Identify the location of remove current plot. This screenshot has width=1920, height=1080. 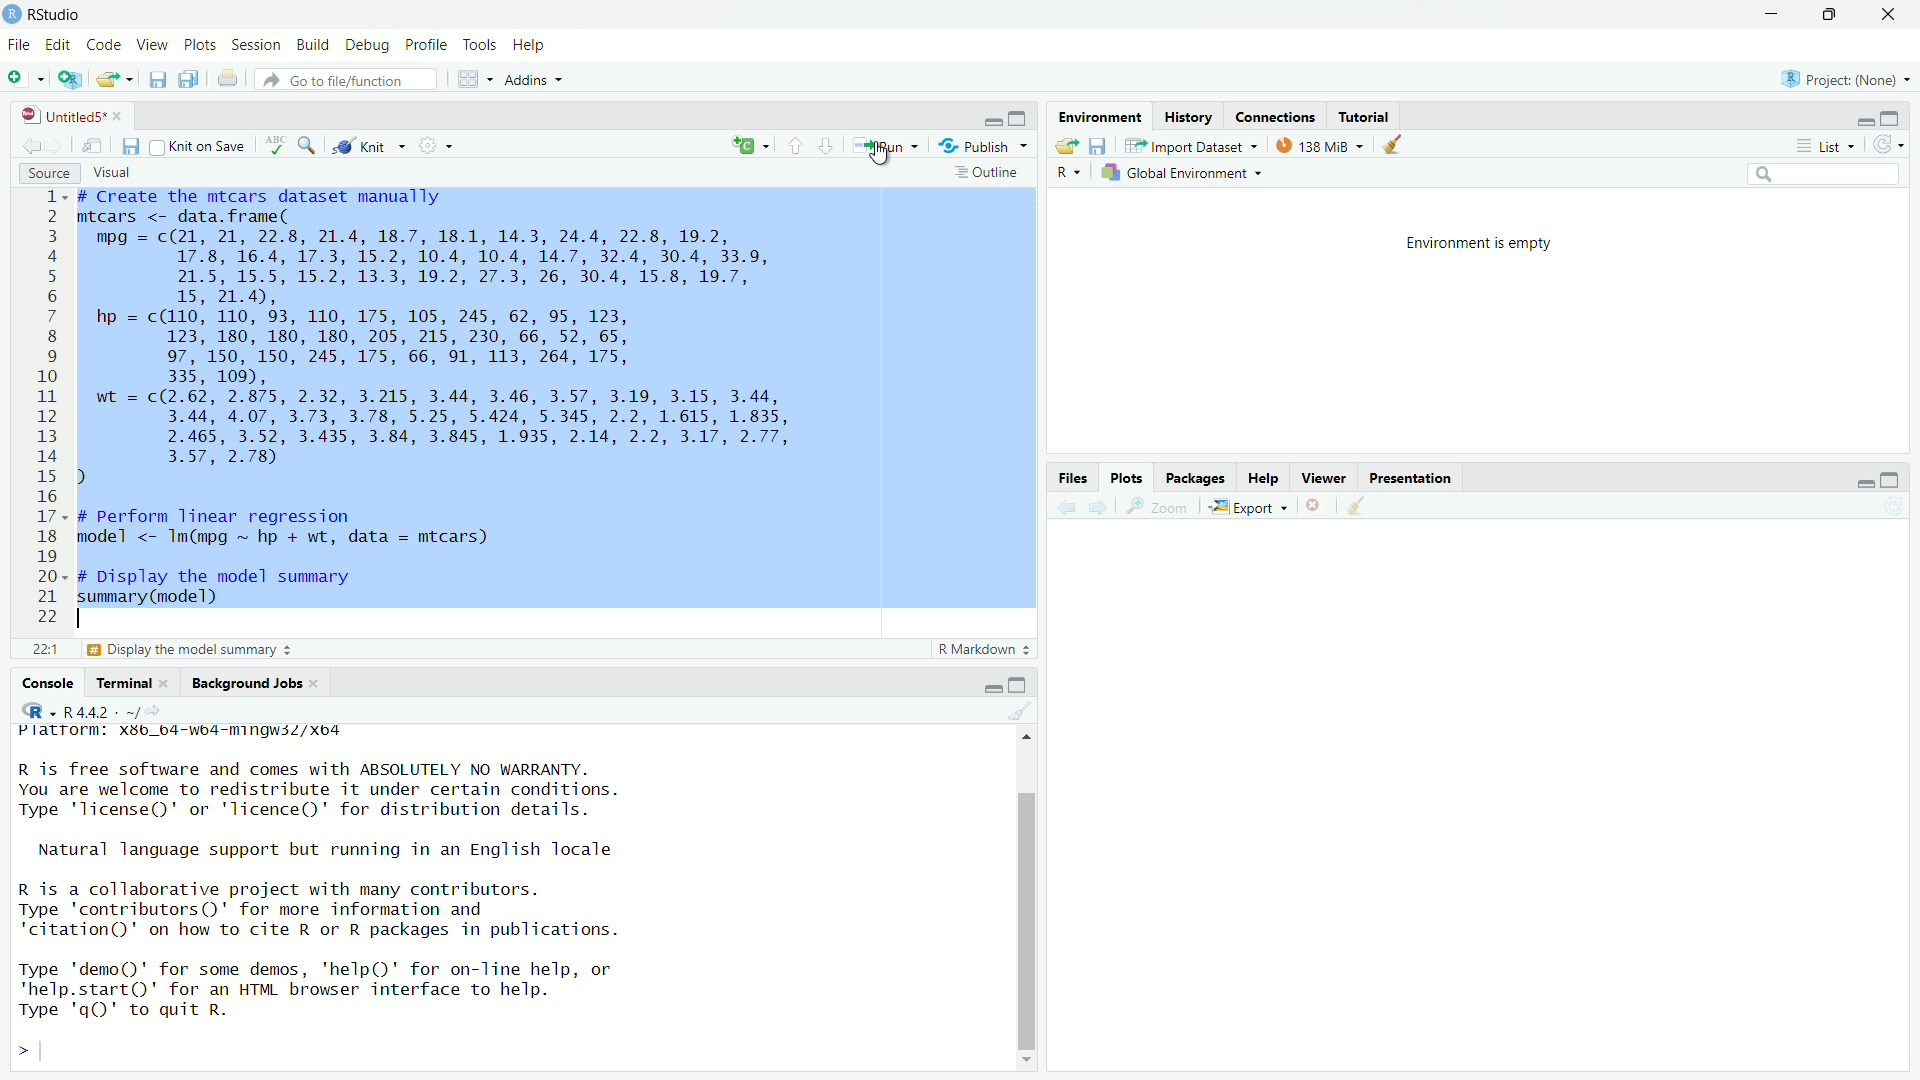
(1317, 505).